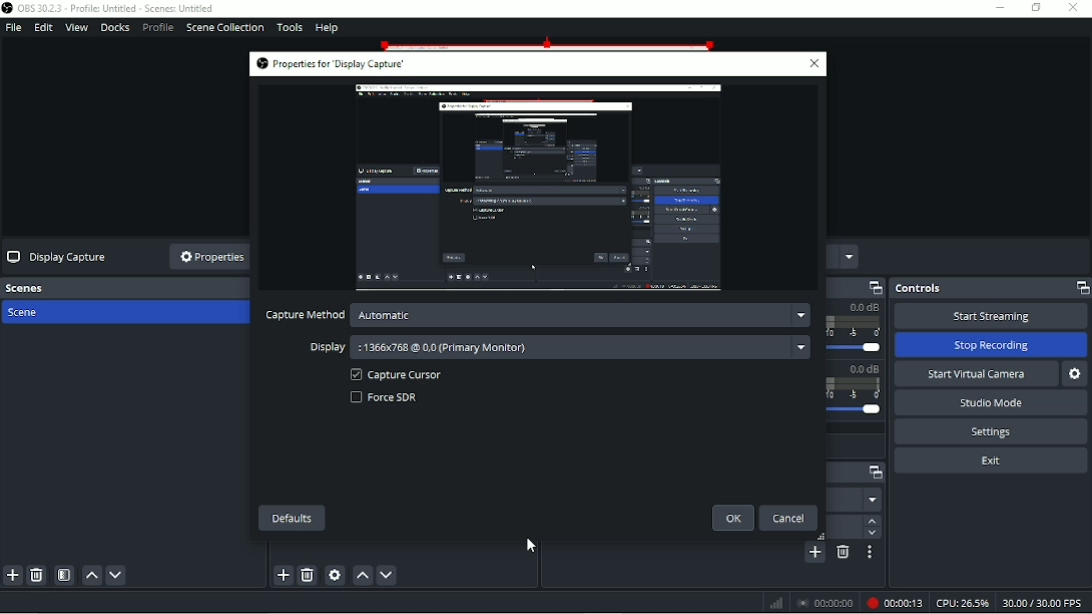 The height and width of the screenshot is (614, 1092). Describe the element at coordinates (964, 602) in the screenshot. I see `CPU: 26.5%` at that location.